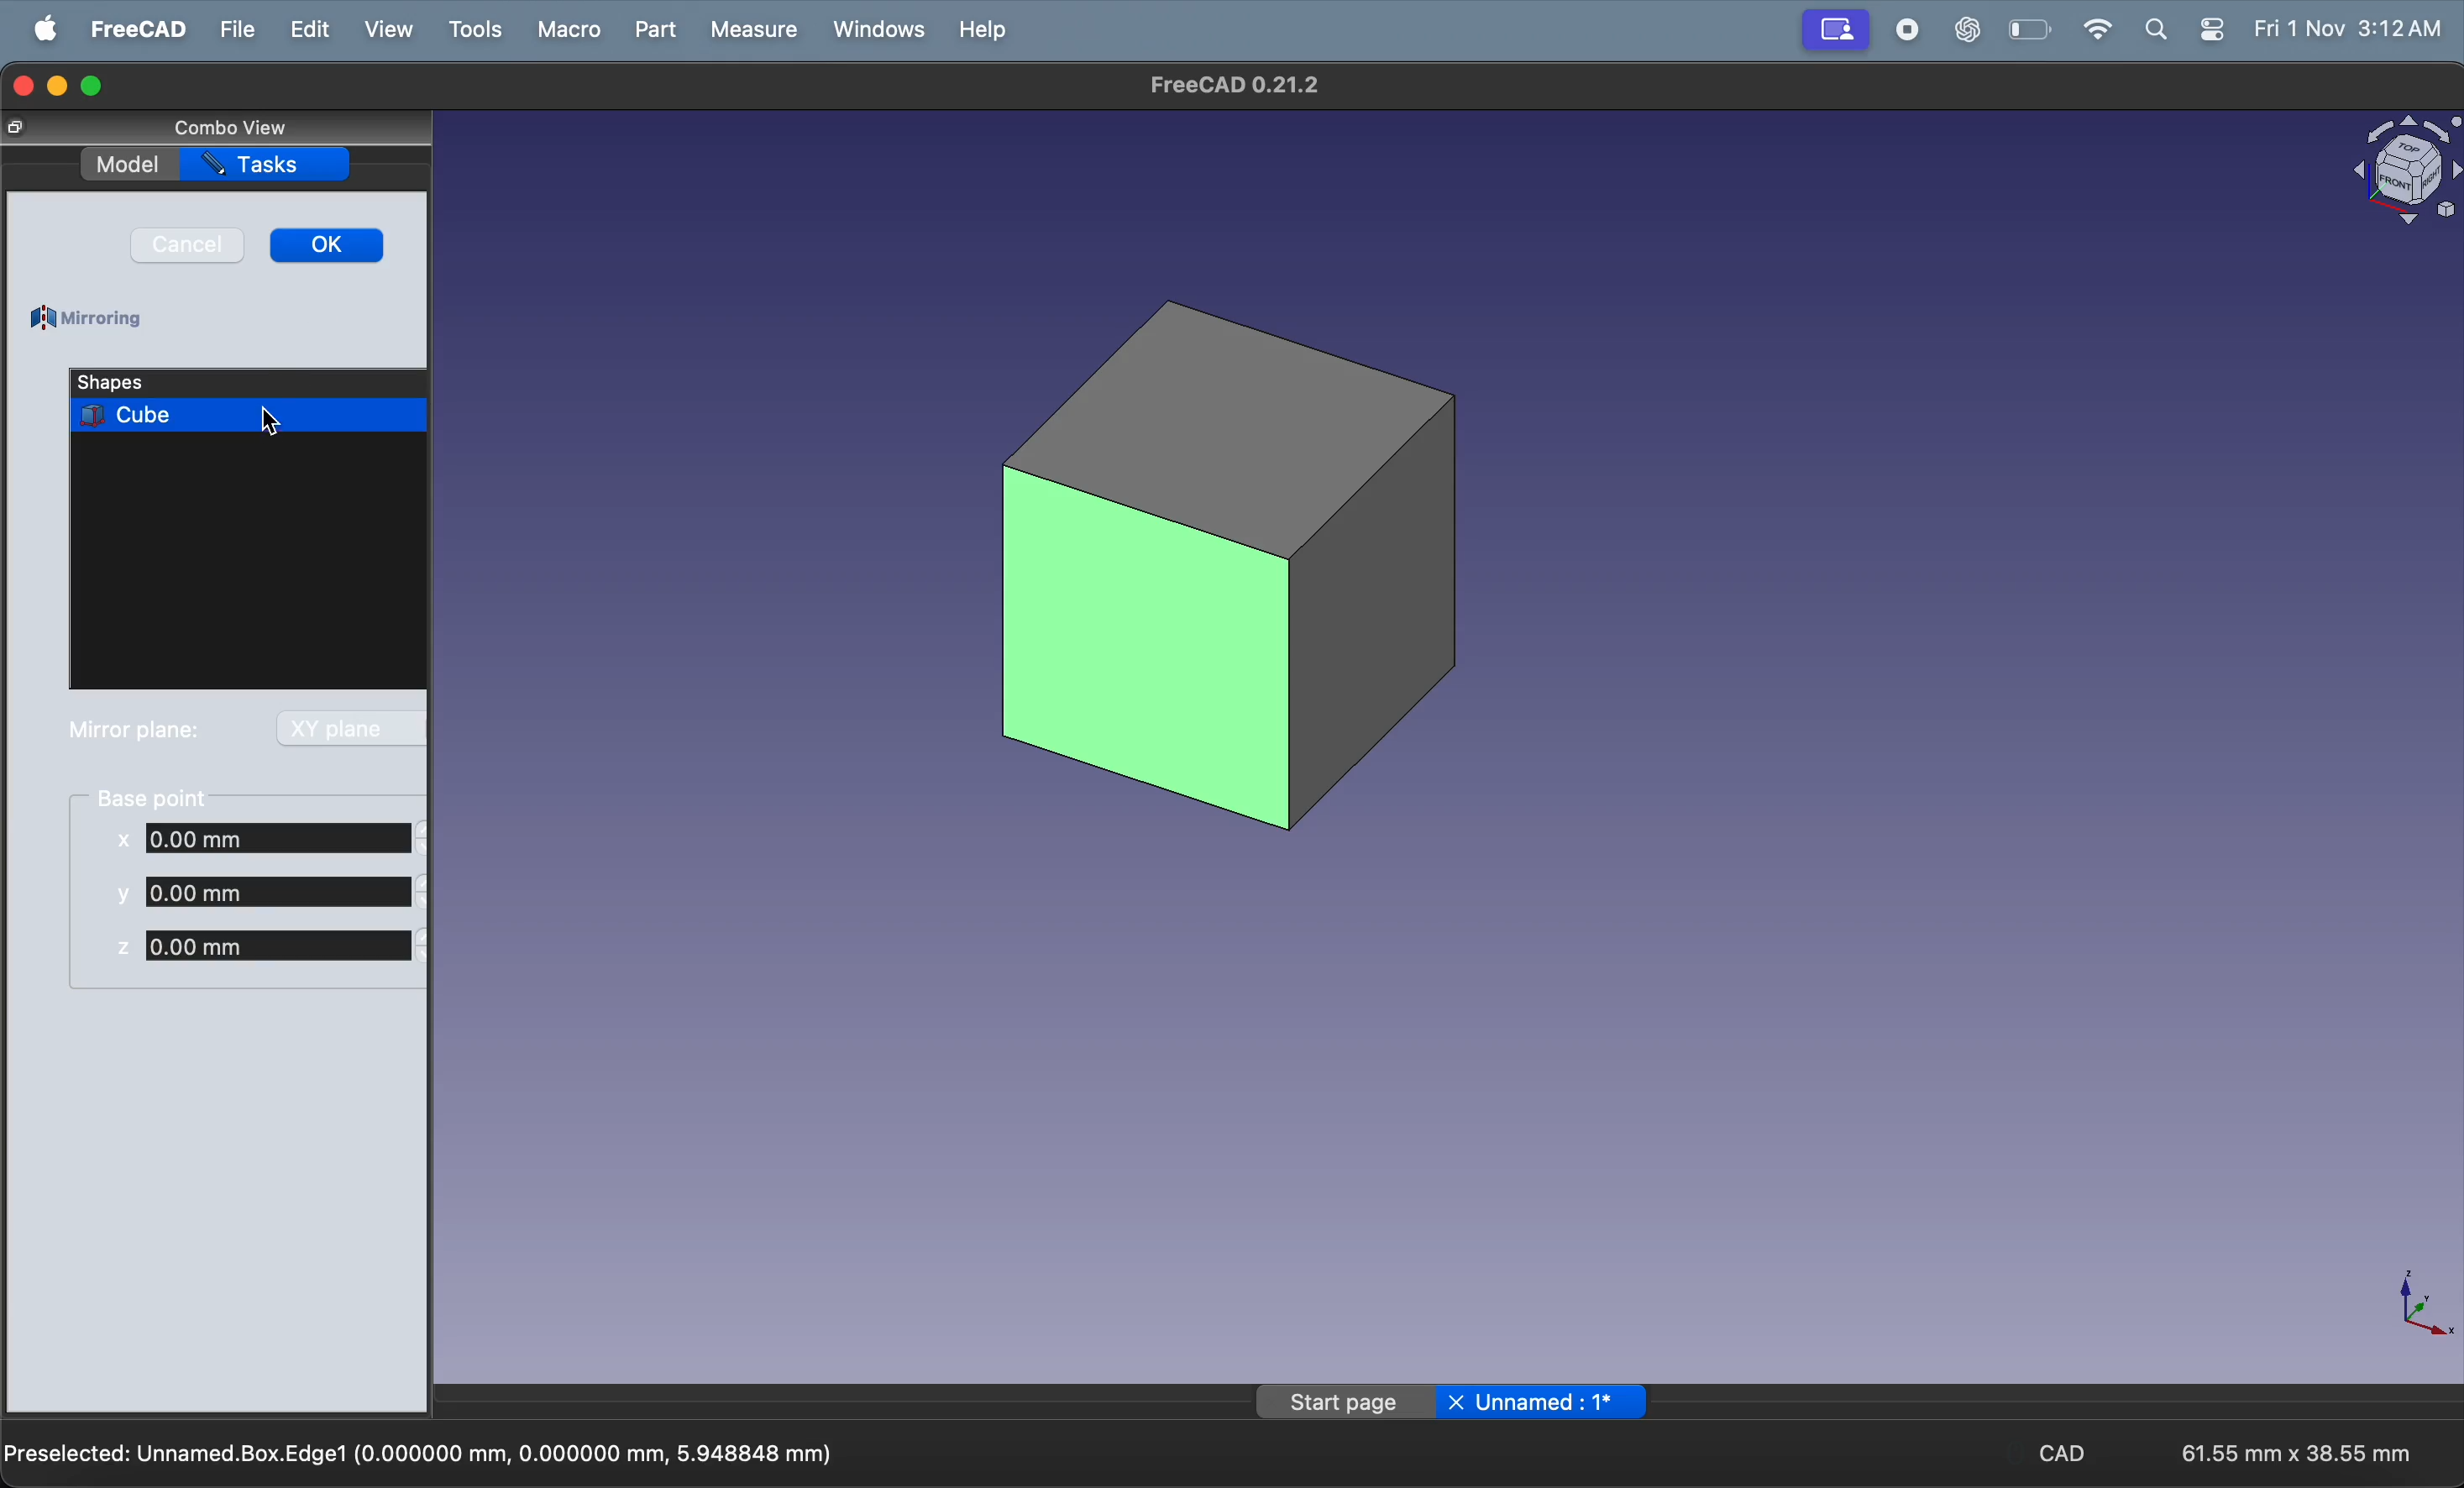  I want to click on Combo View, so click(230, 126).